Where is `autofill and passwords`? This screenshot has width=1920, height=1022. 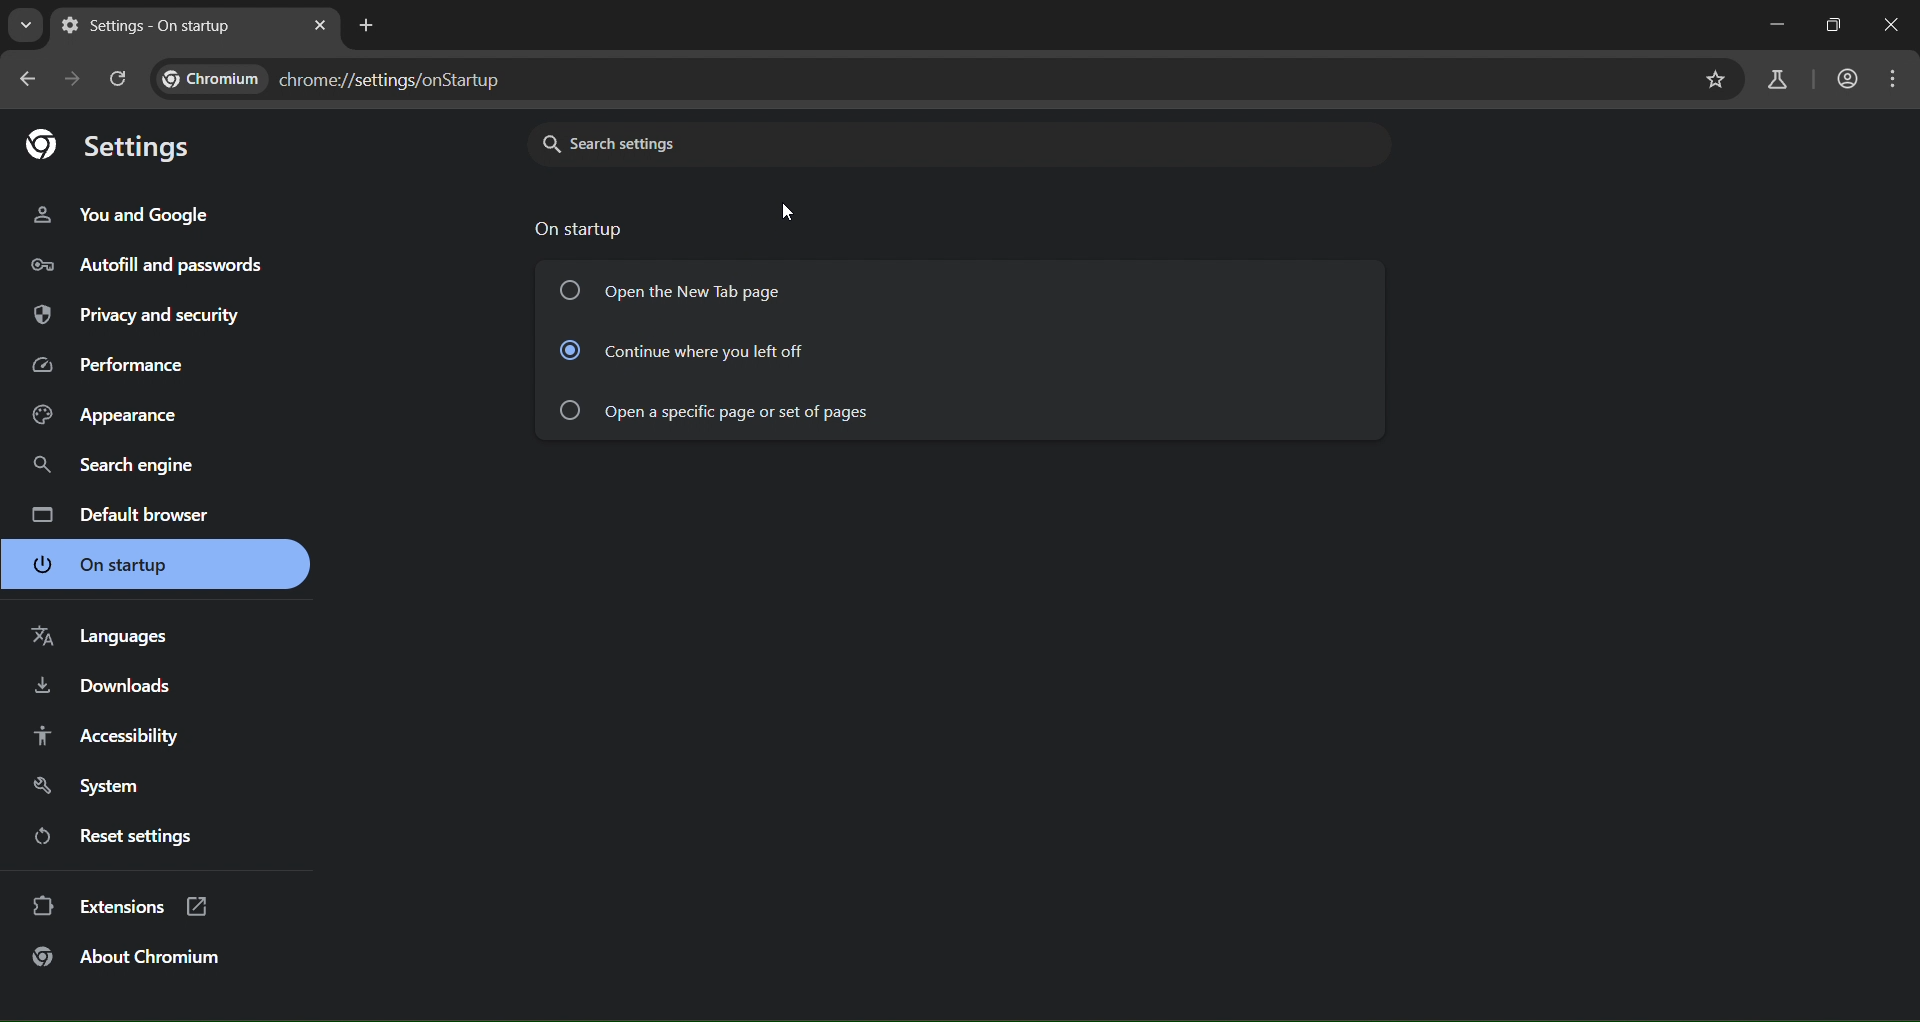
autofill and passwords is located at coordinates (160, 266).